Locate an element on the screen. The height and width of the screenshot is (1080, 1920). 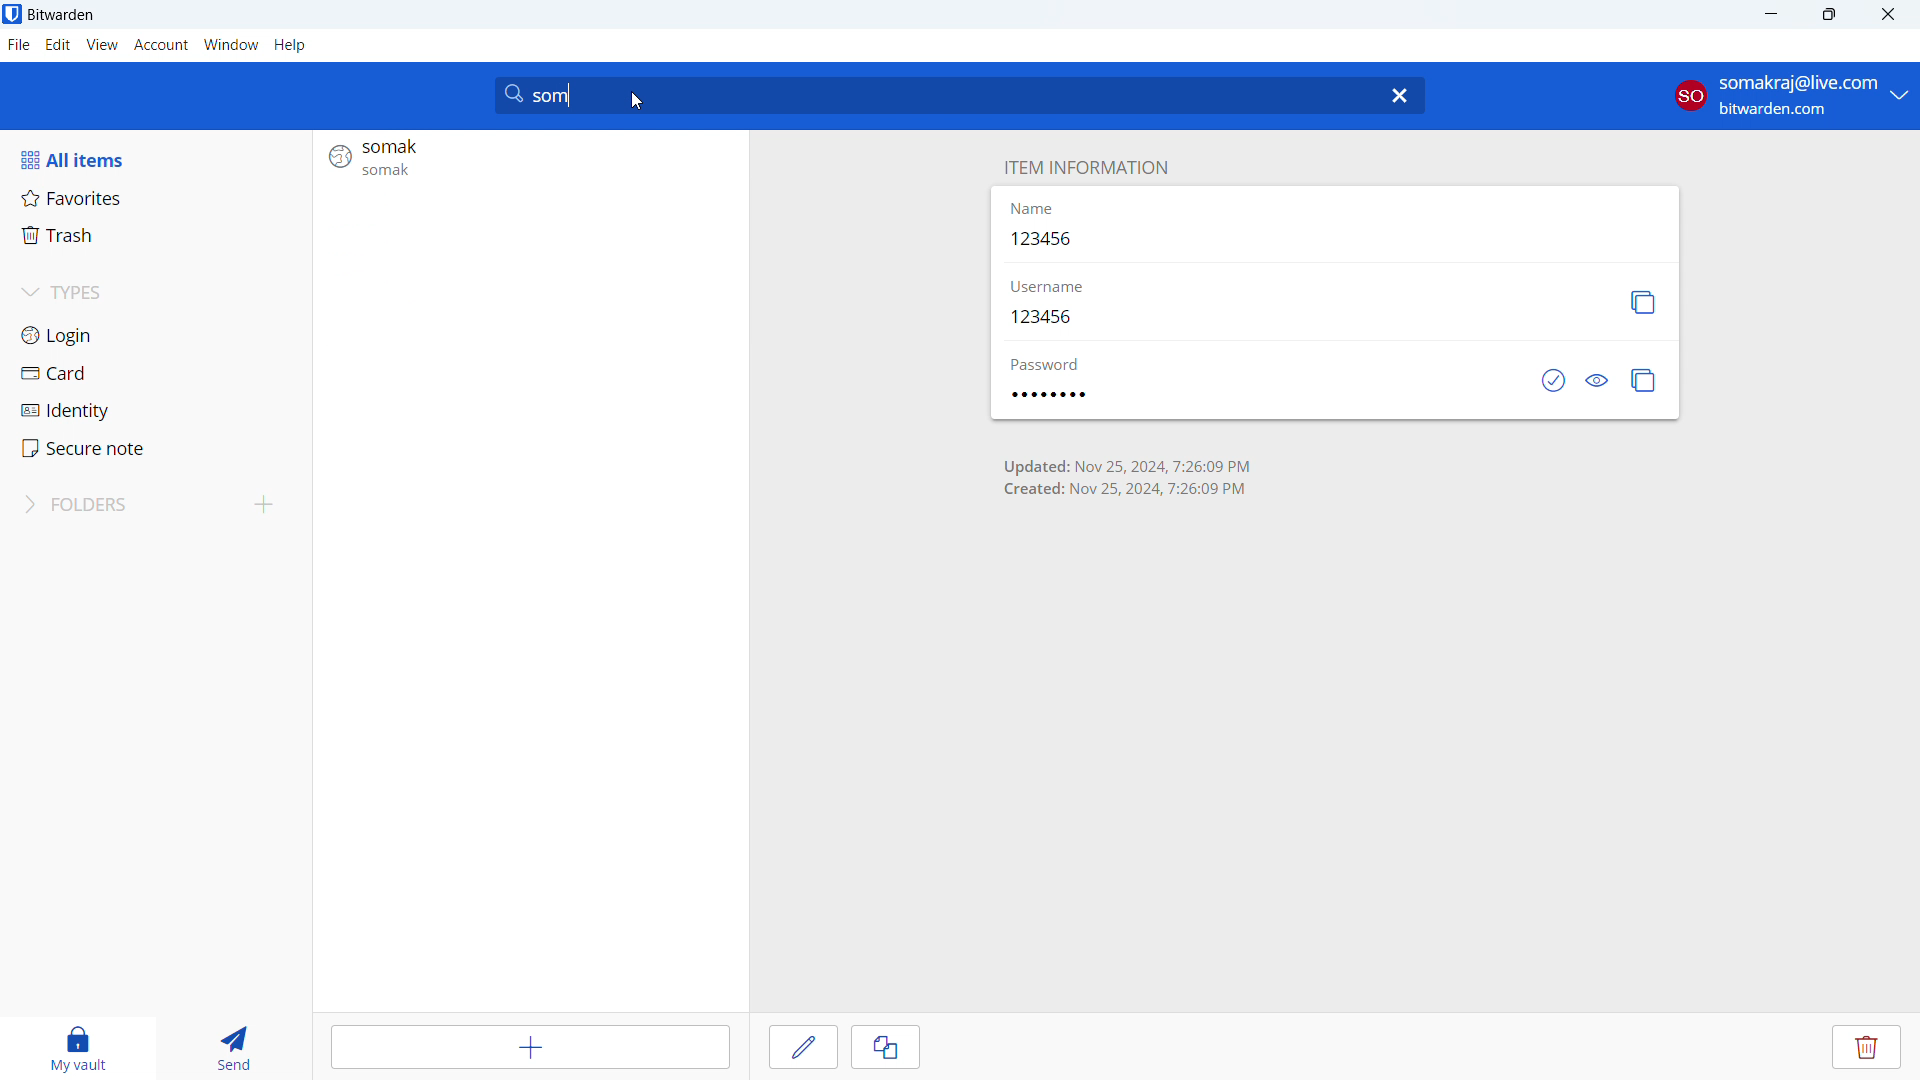
secure note is located at coordinates (153, 449).